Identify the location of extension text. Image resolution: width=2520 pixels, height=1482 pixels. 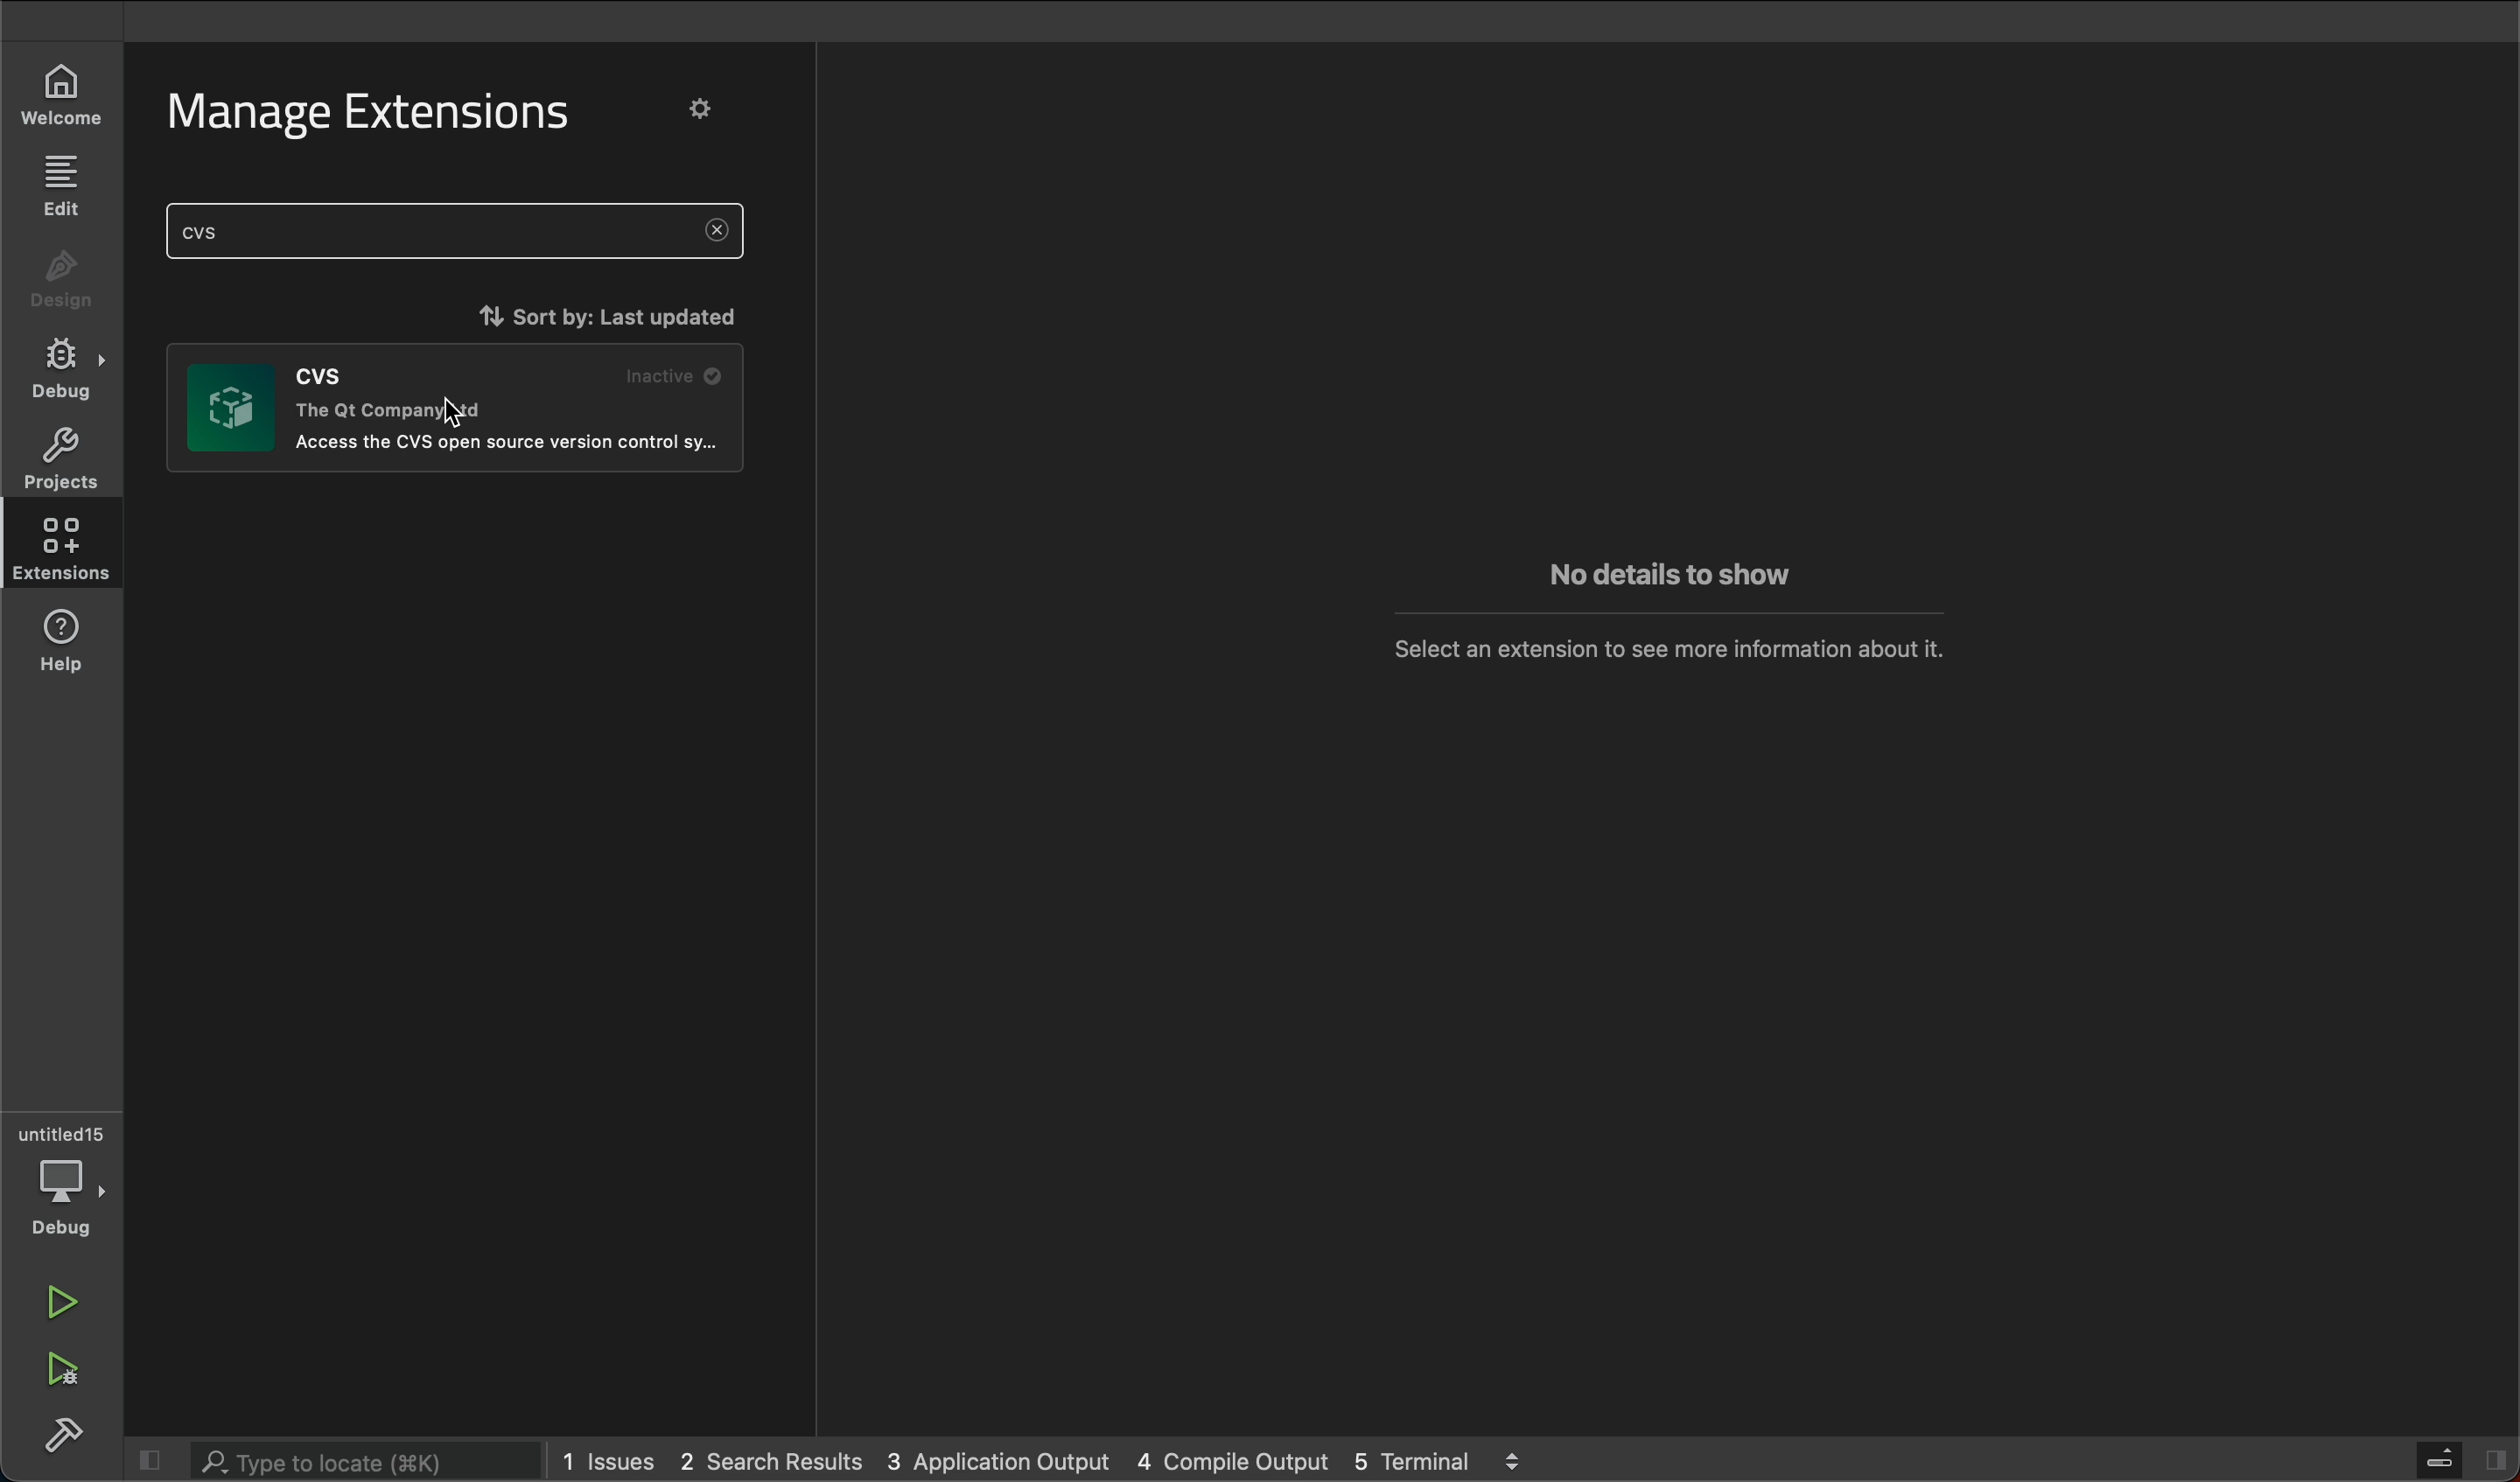
(388, 390).